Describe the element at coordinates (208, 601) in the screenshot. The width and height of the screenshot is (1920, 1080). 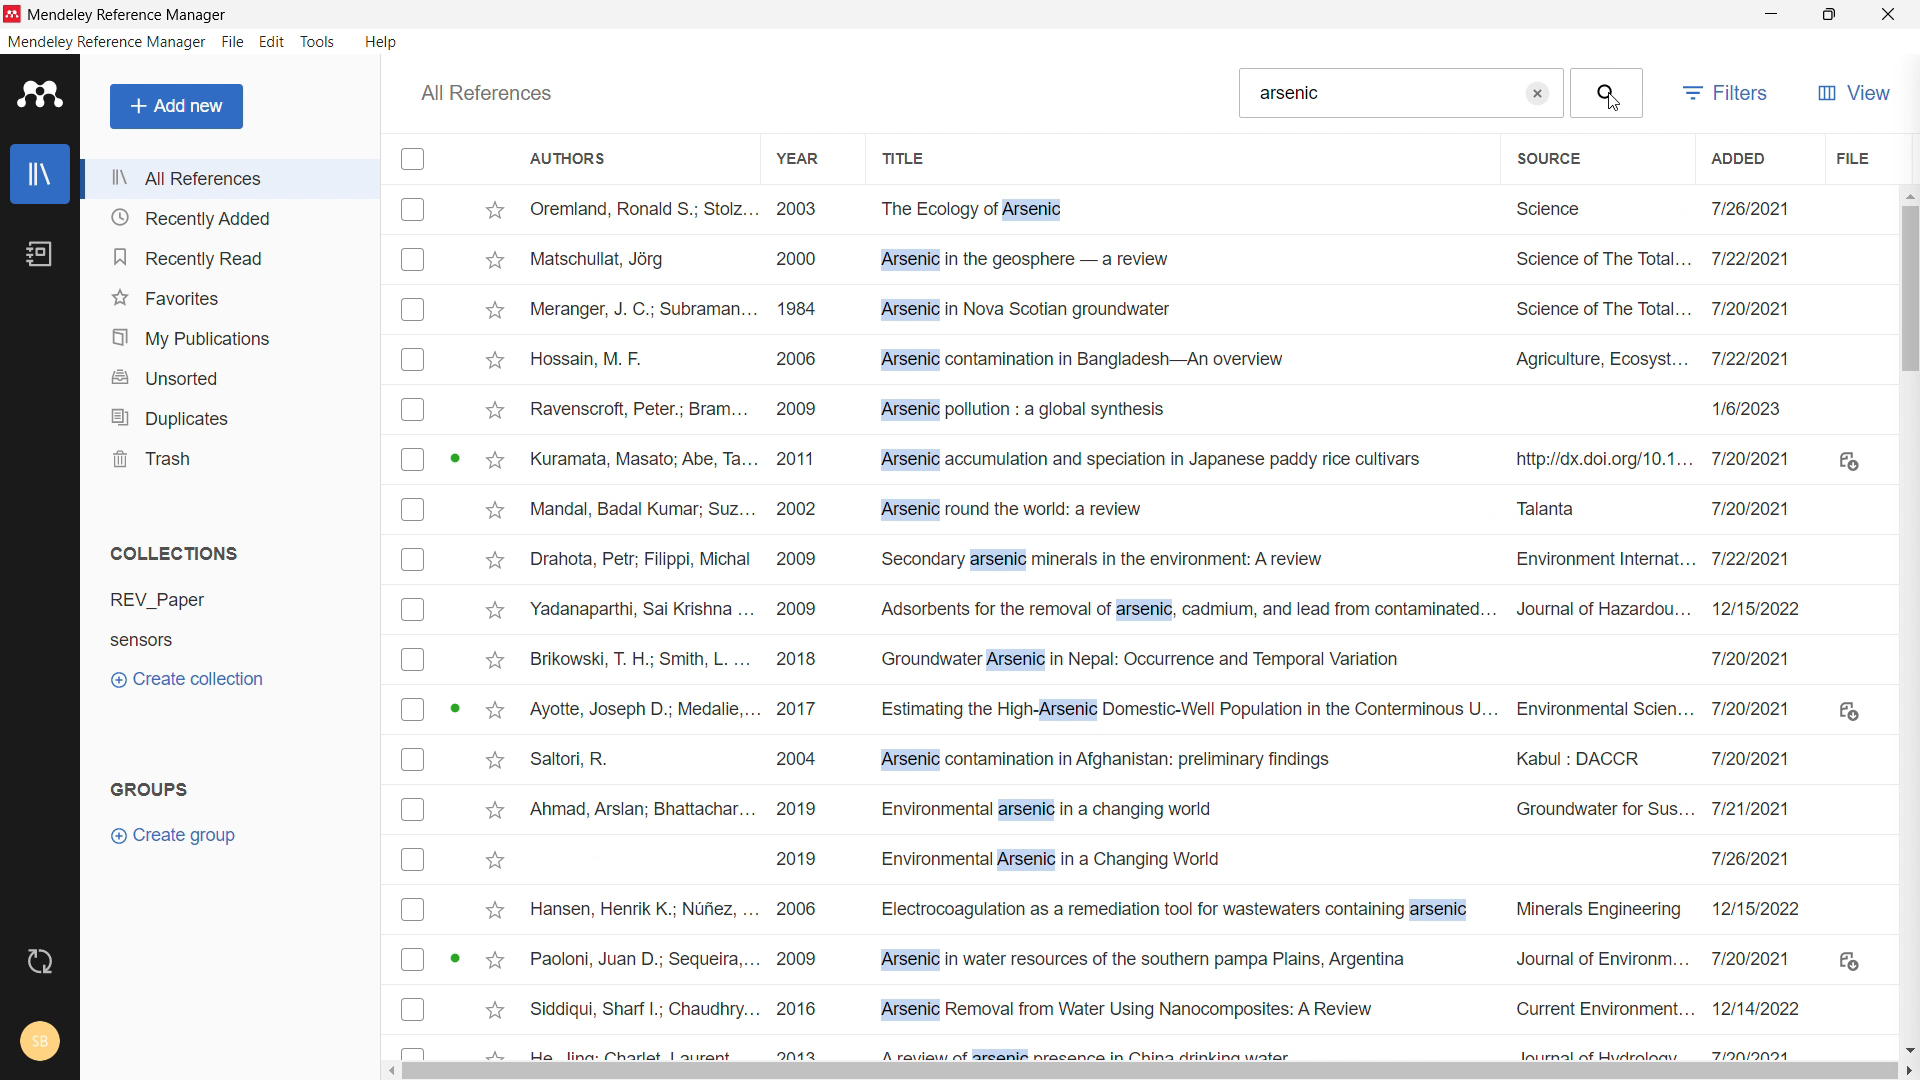
I see `REV_Paper` at that location.